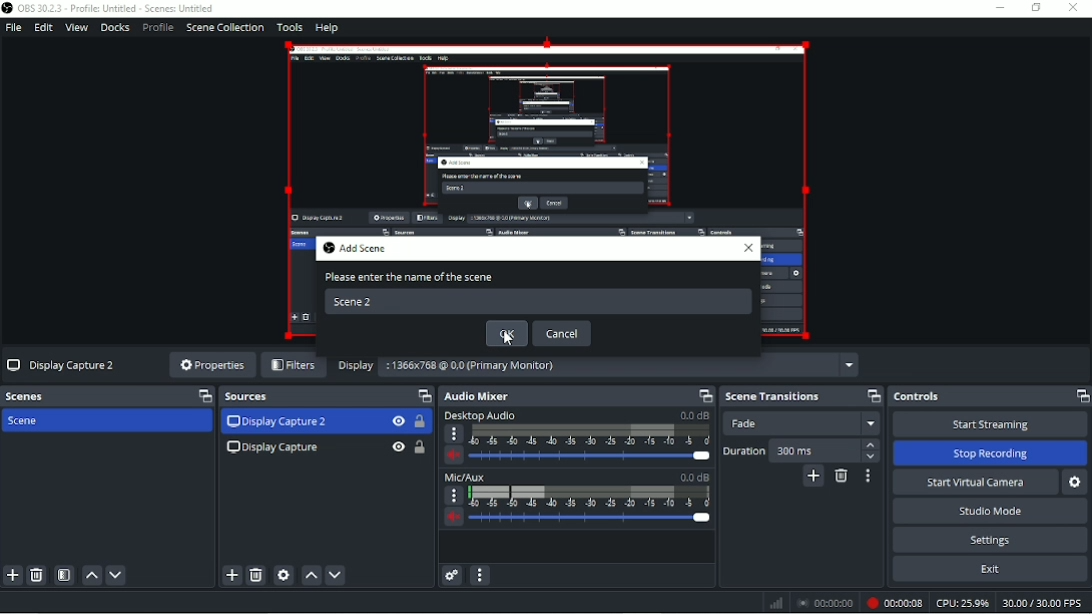 Image resolution: width=1092 pixels, height=614 pixels. I want to click on Scene collection, so click(223, 28).